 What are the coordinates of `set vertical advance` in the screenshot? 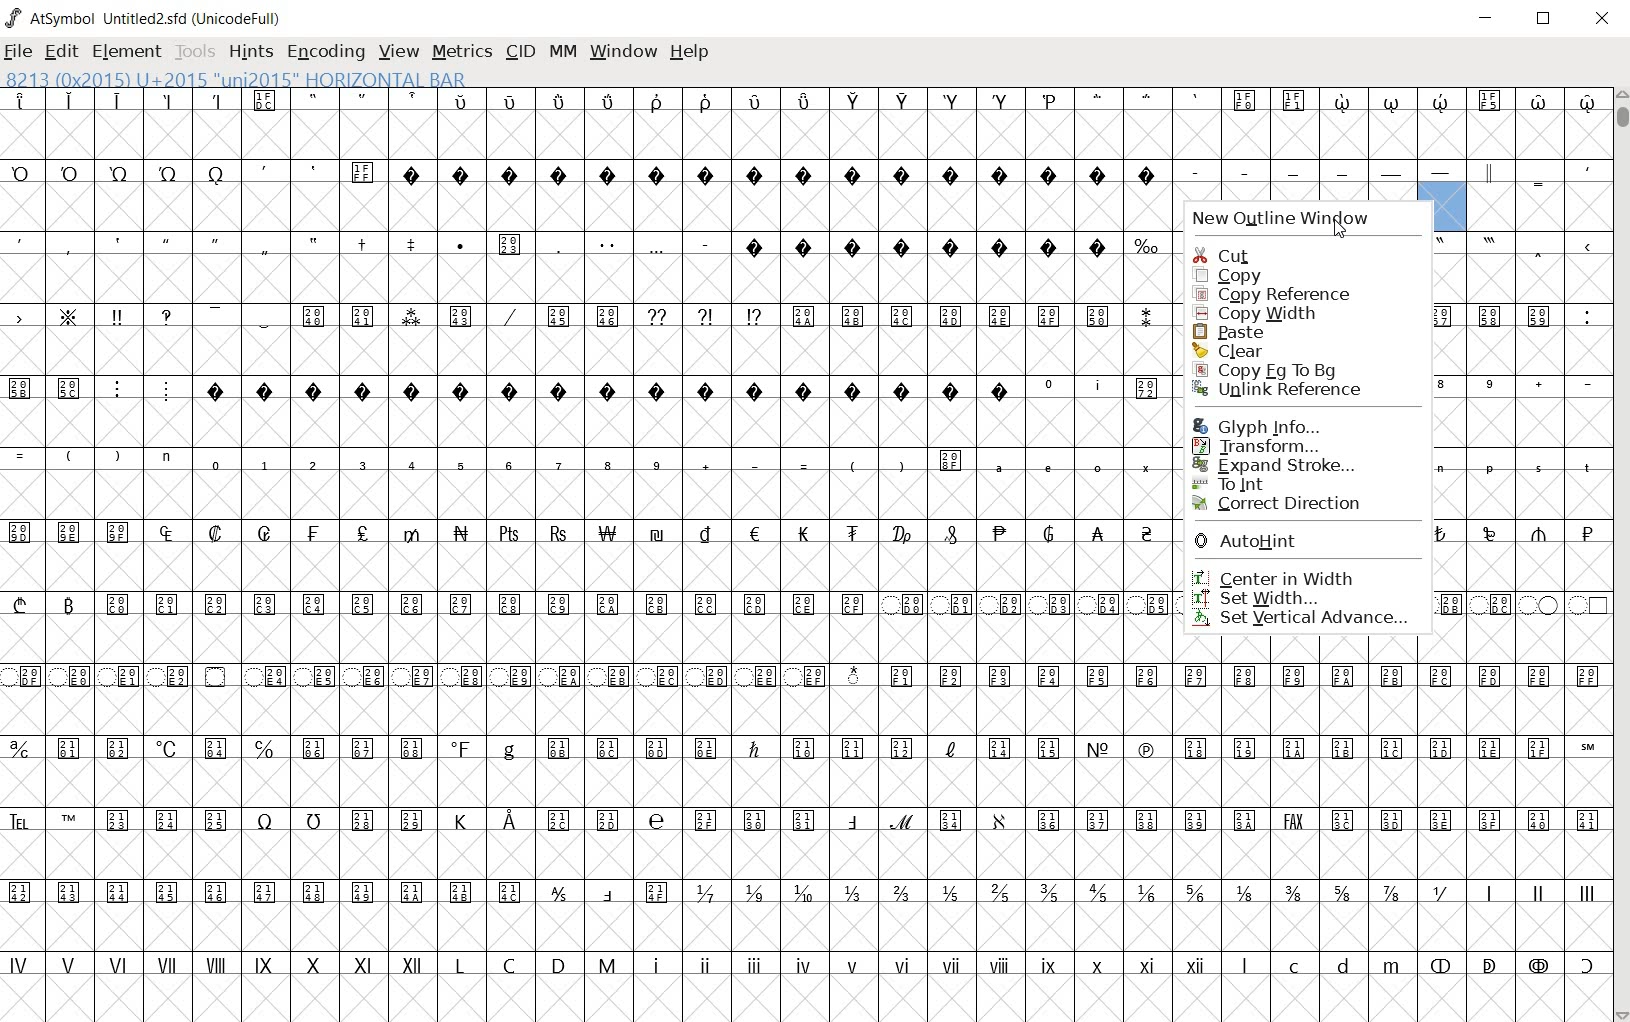 It's located at (1308, 619).